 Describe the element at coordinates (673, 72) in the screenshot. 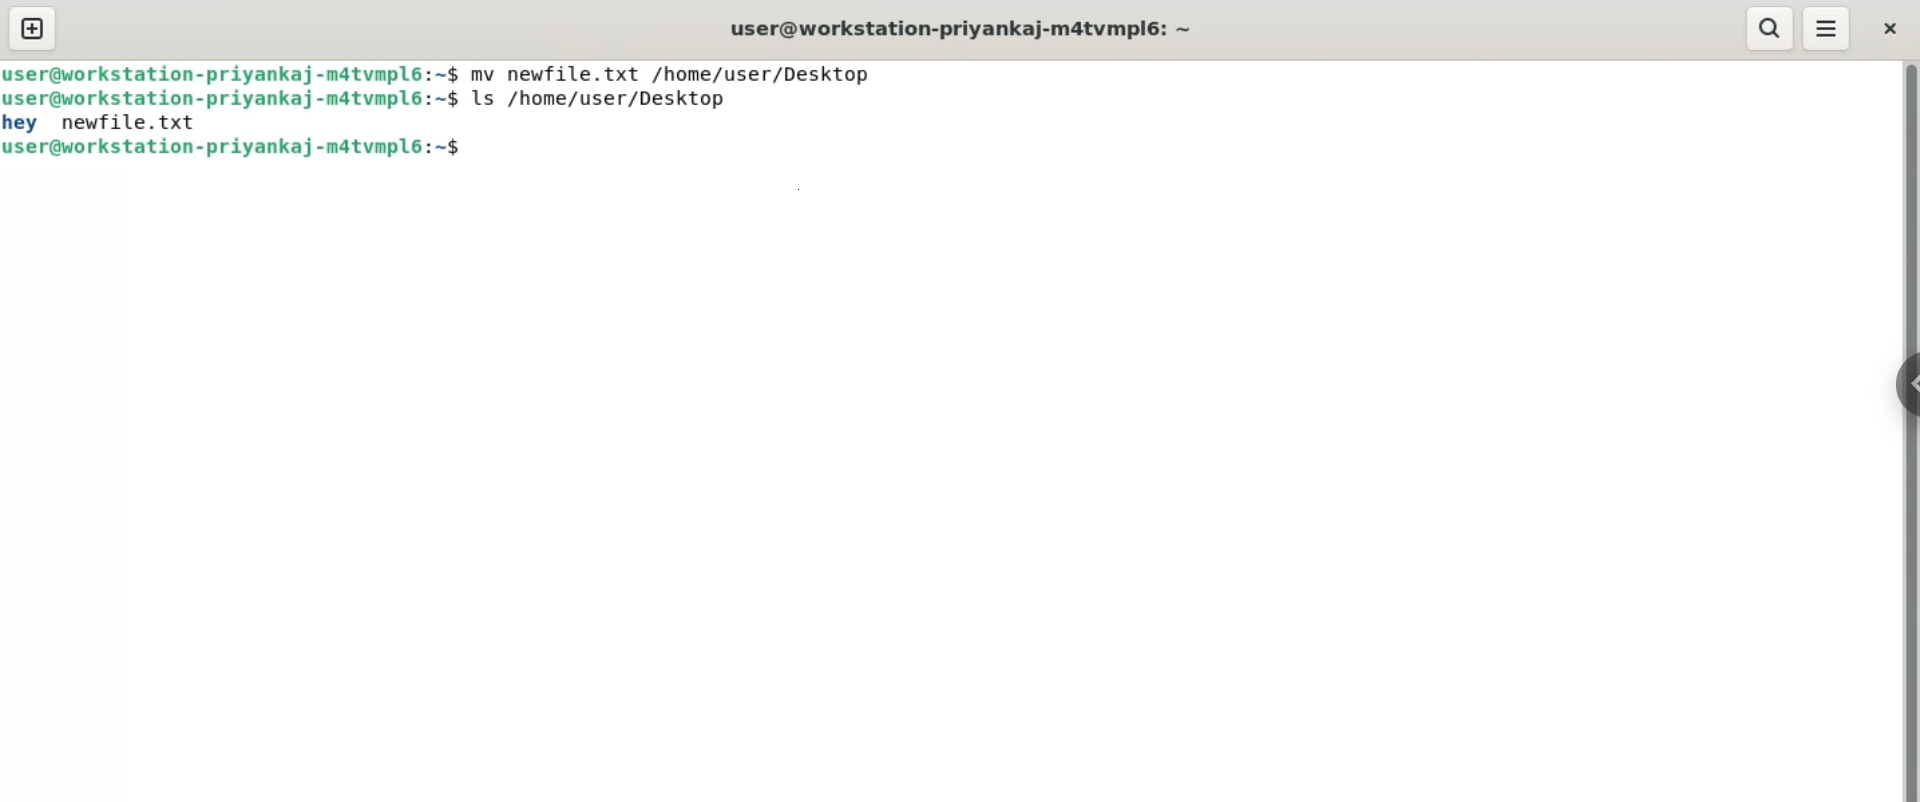

I see `mv newfile.txt /home/user/Desktop` at that location.